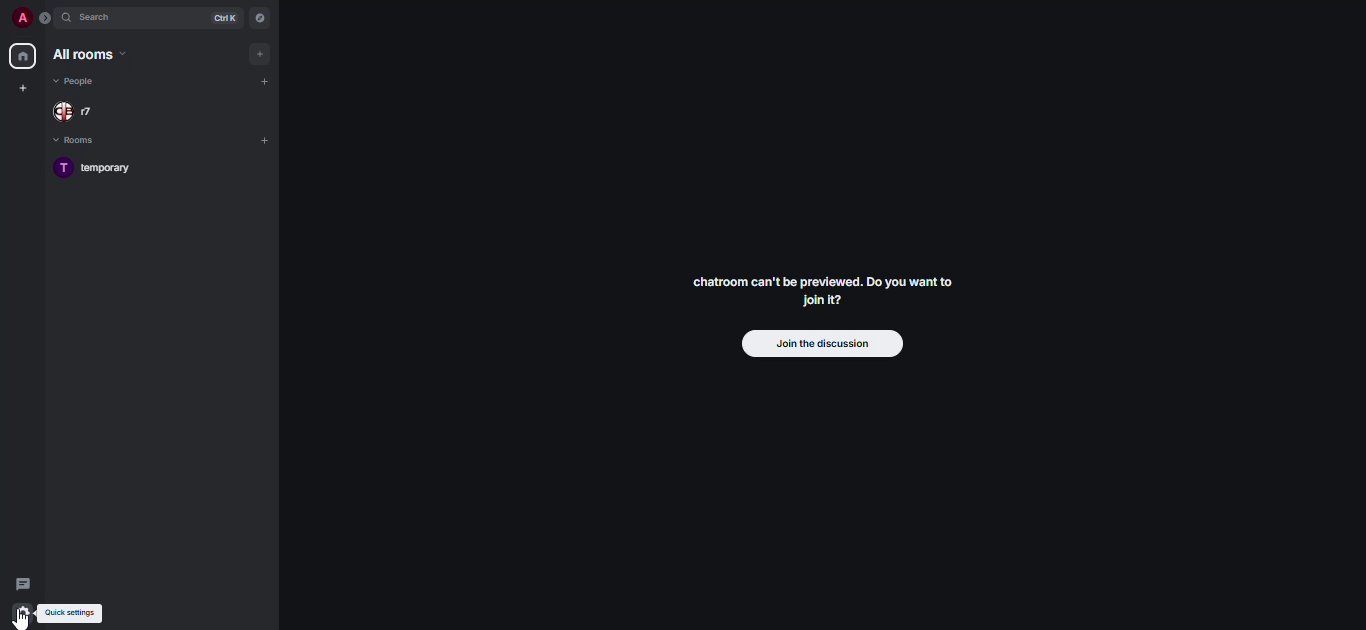  What do you see at coordinates (21, 583) in the screenshot?
I see `threads` at bounding box center [21, 583].